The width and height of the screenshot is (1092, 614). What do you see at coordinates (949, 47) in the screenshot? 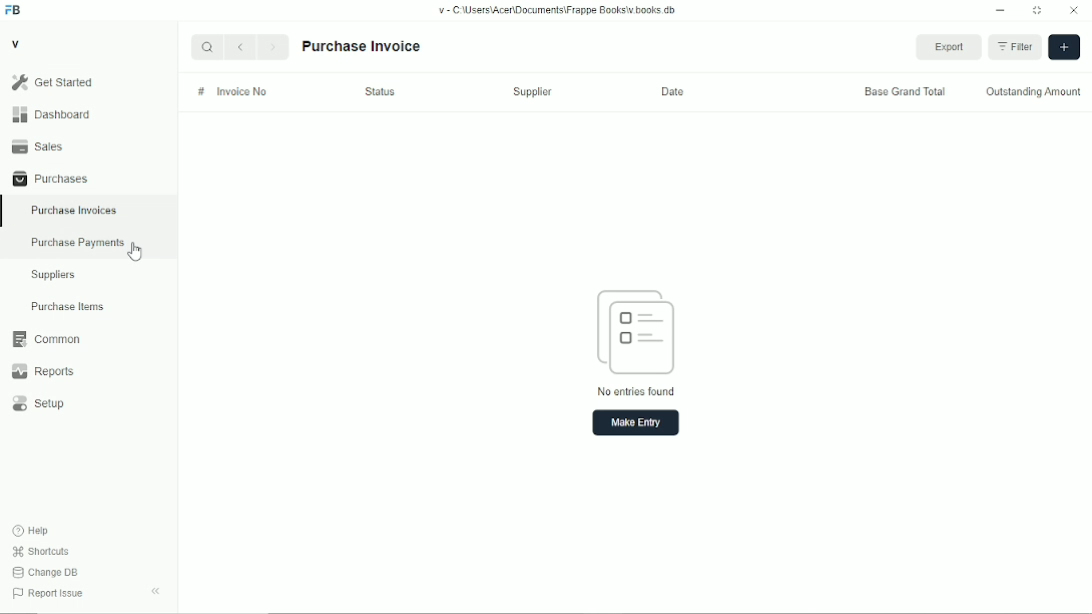
I see `Export` at bounding box center [949, 47].